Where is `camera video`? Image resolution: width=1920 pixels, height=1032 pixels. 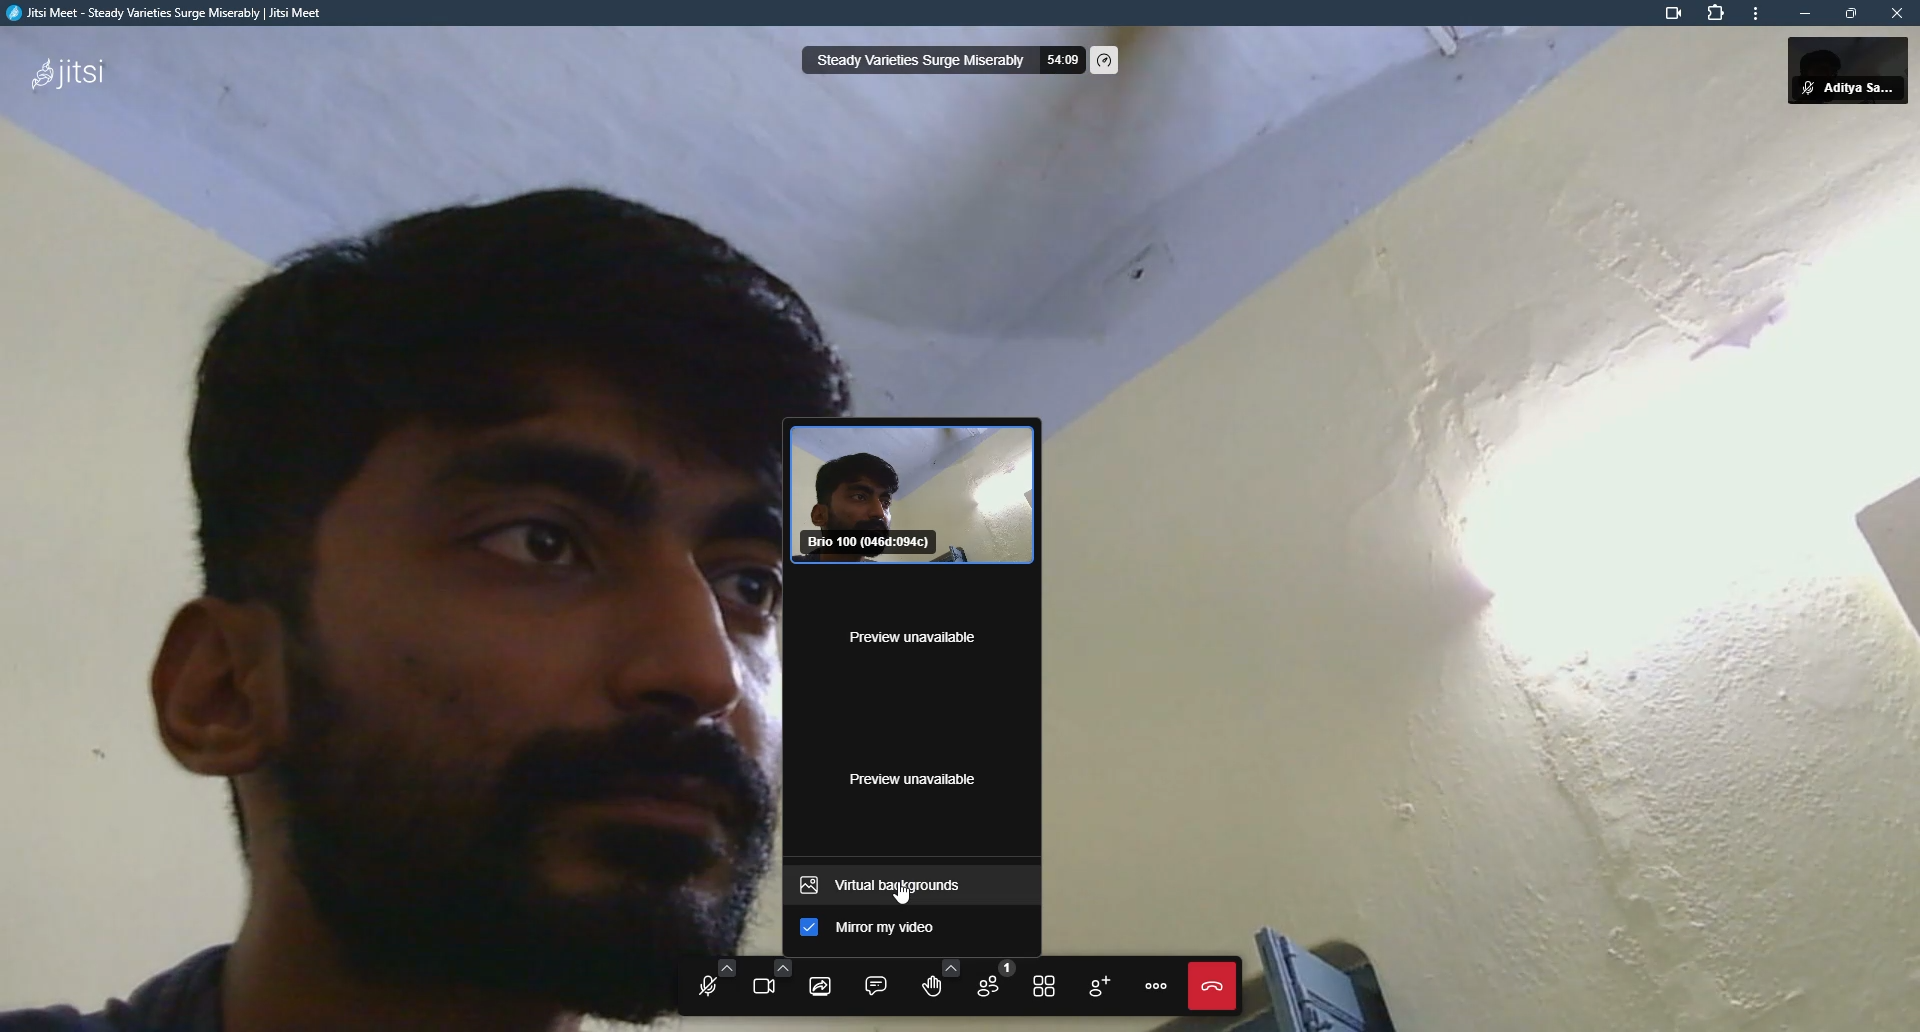
camera video is located at coordinates (916, 495).